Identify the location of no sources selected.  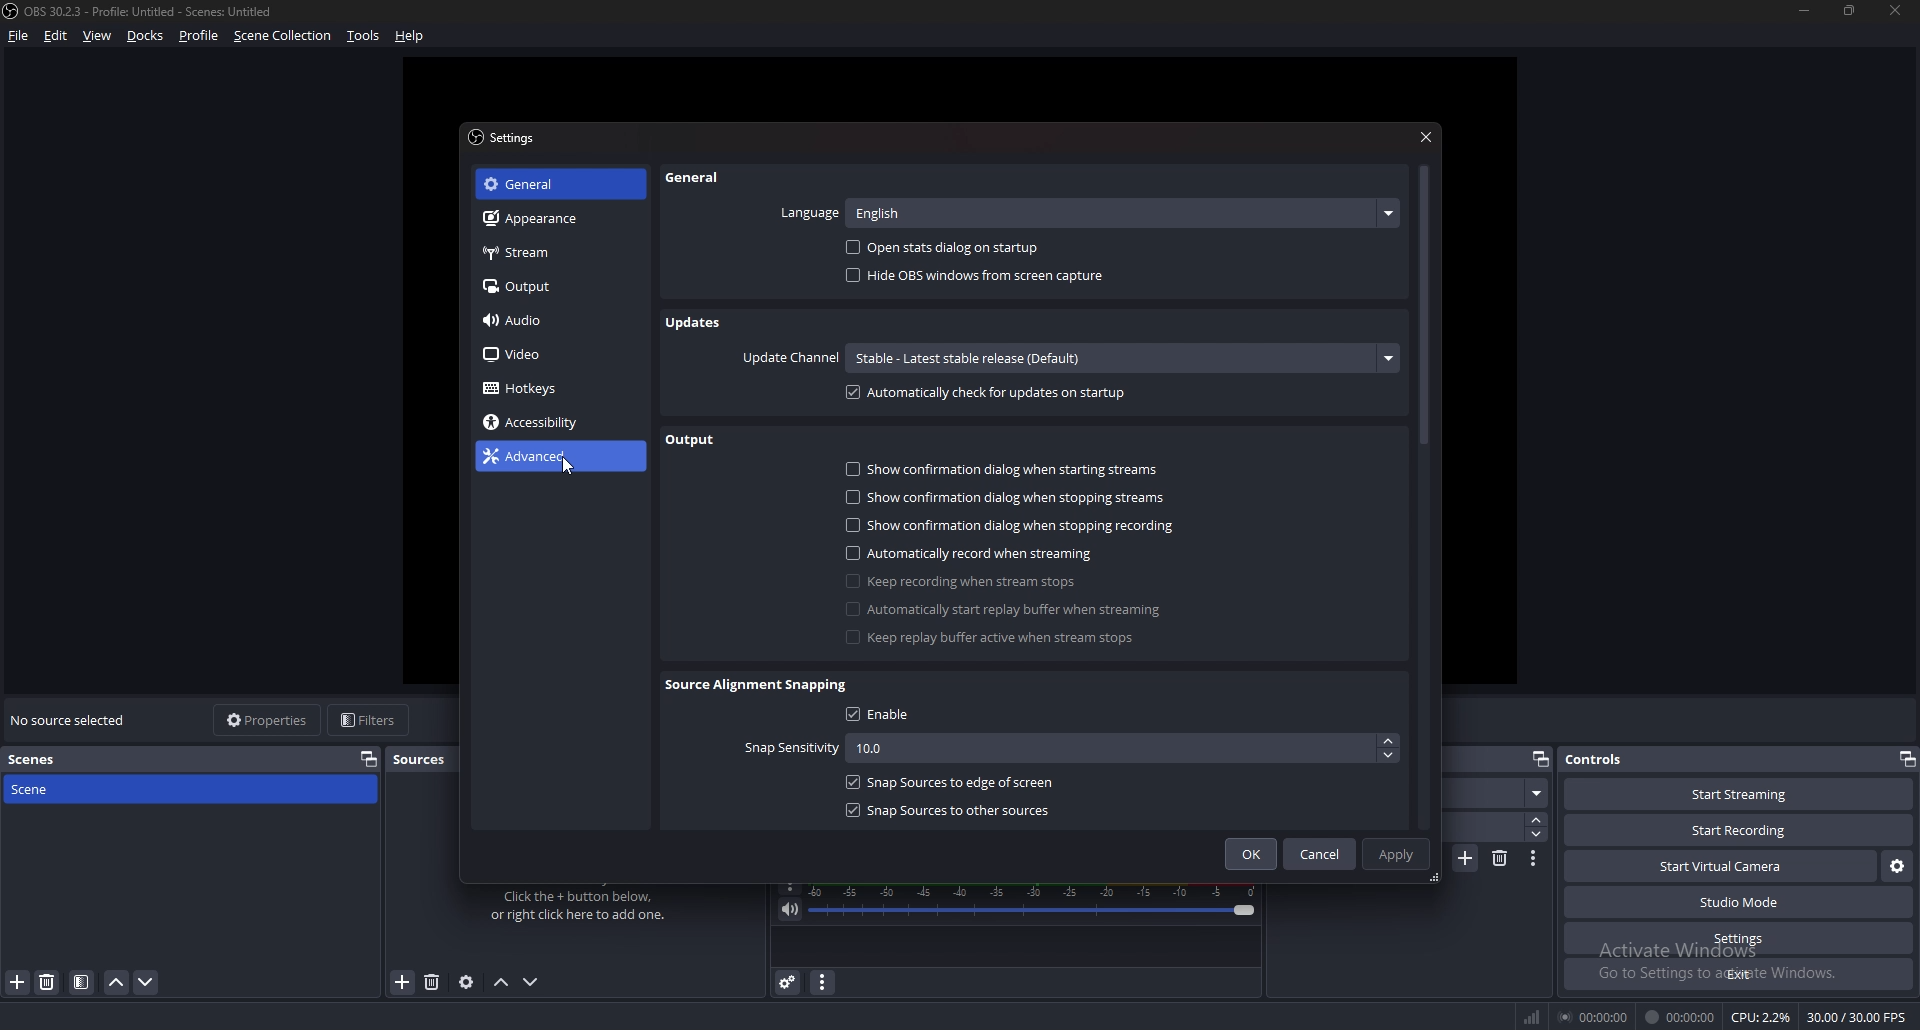
(72, 720).